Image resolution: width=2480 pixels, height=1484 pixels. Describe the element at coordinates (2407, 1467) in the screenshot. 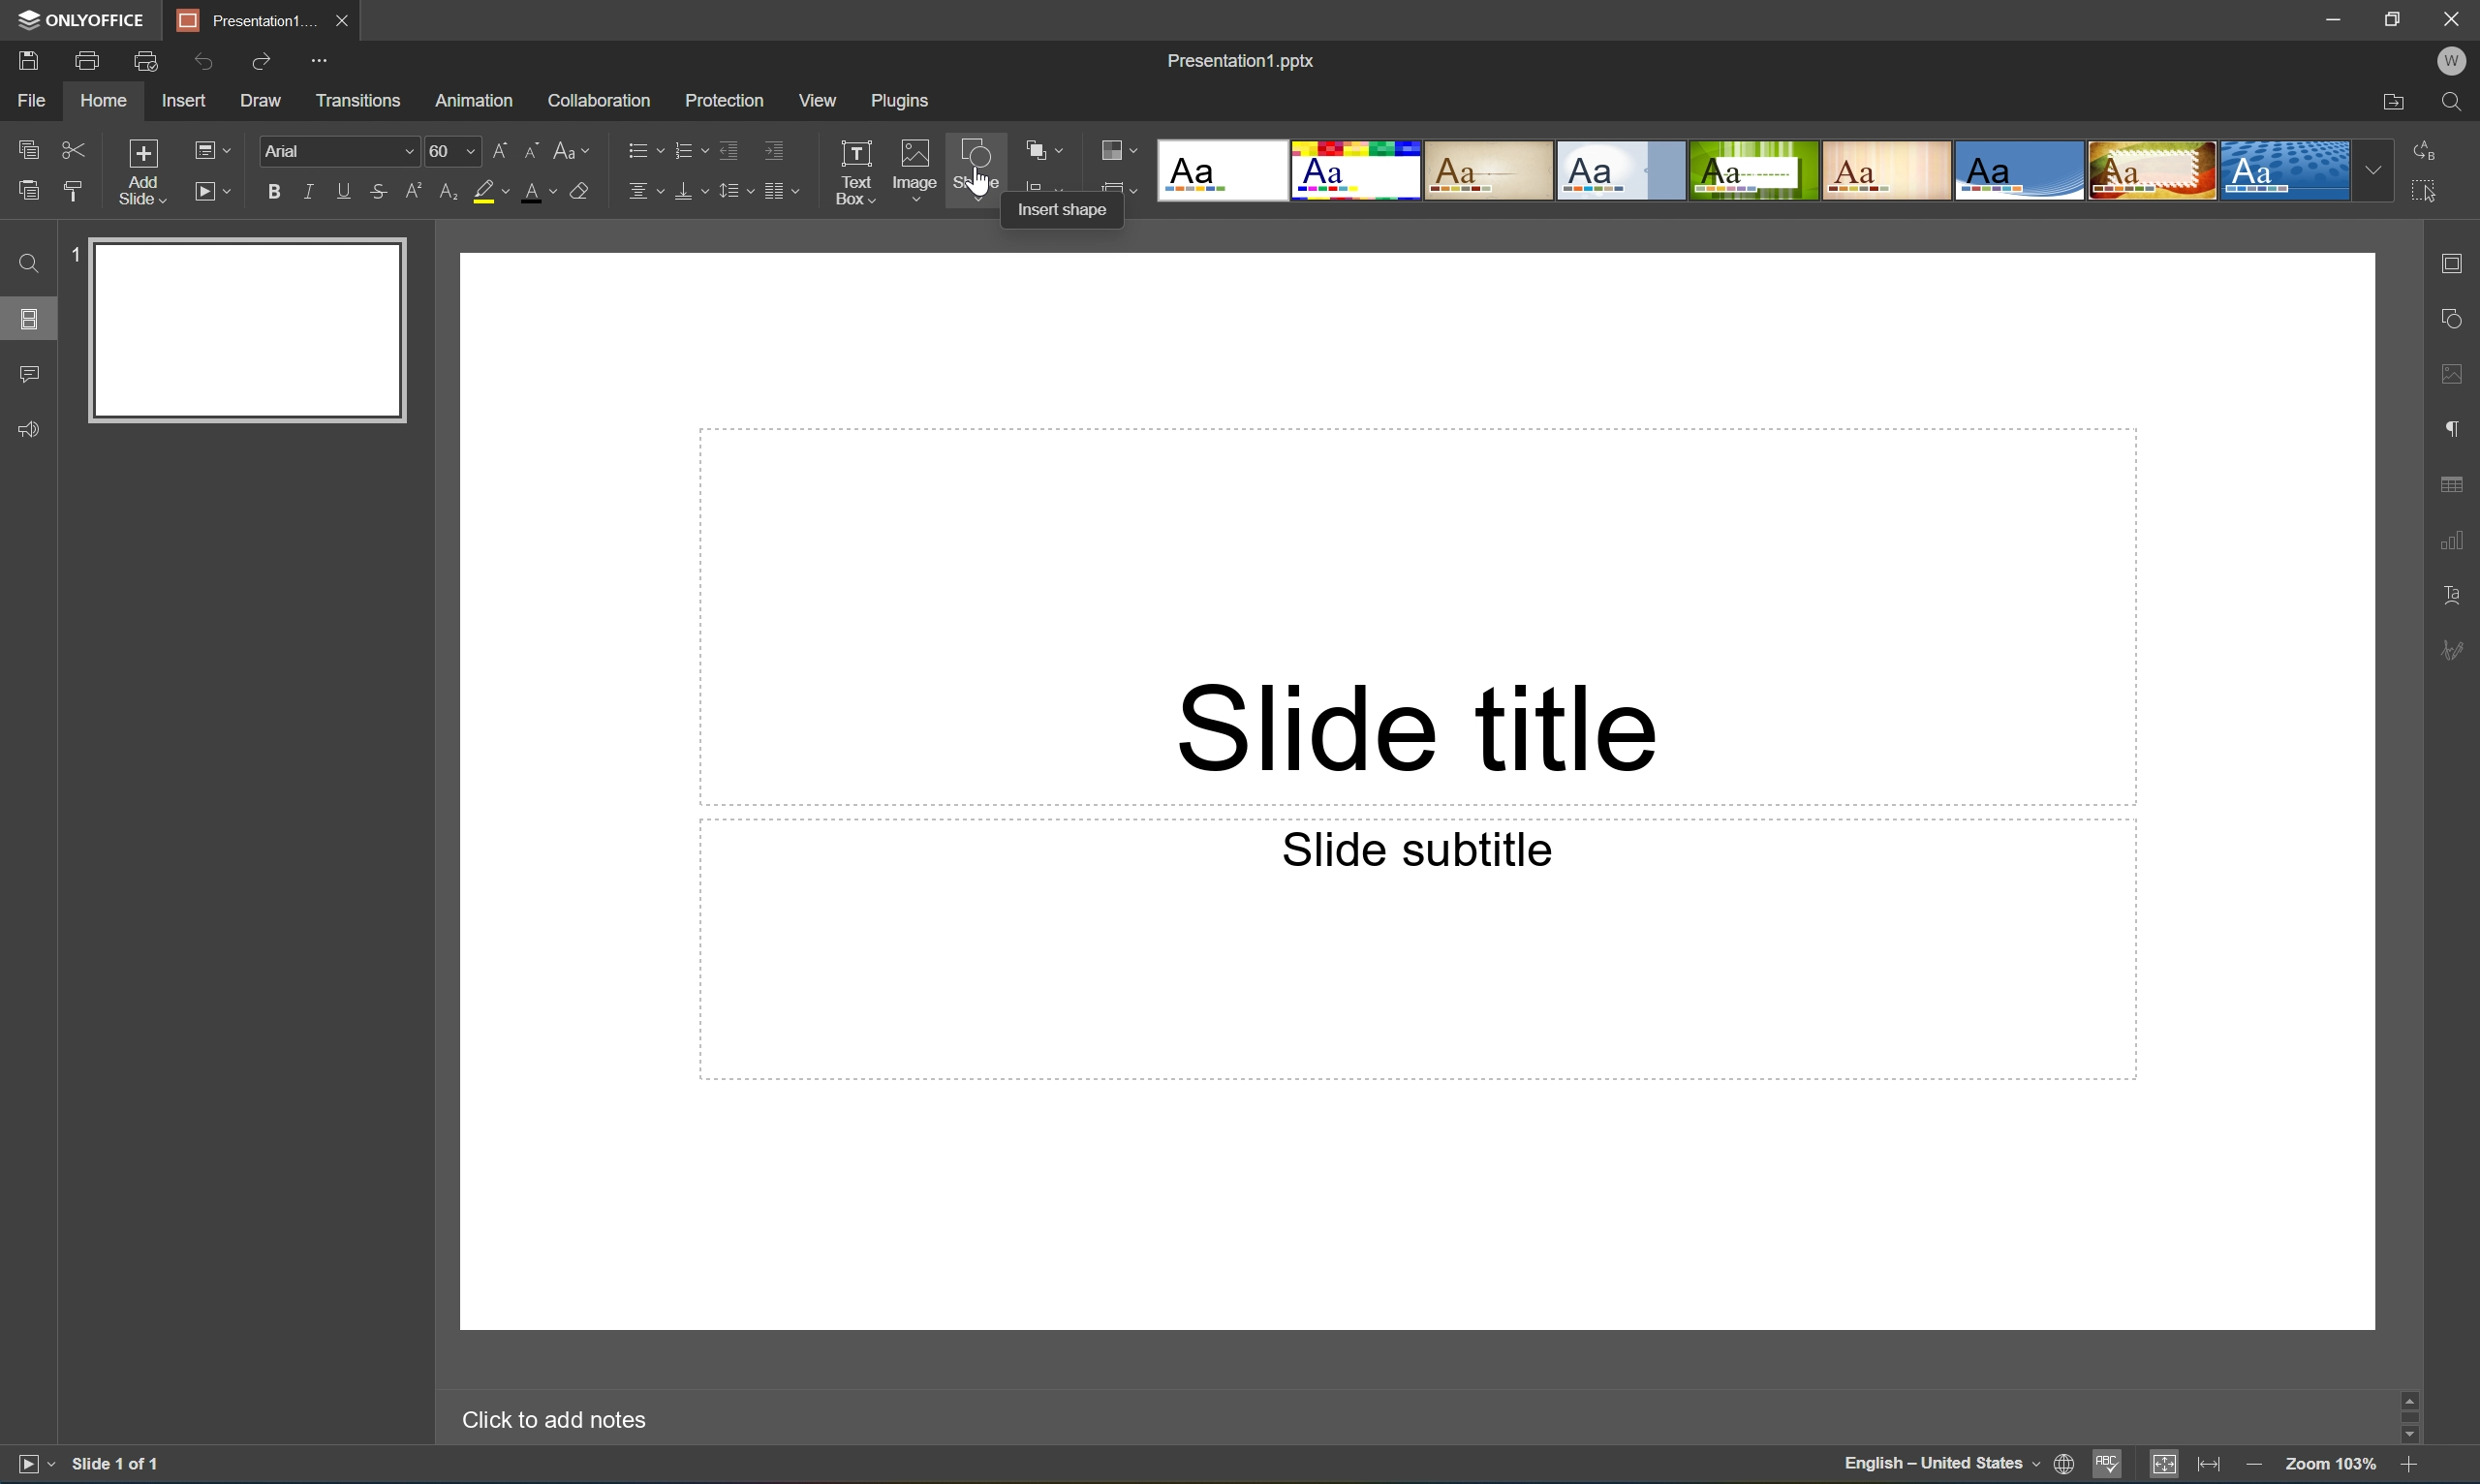

I see `Zoom in` at that location.